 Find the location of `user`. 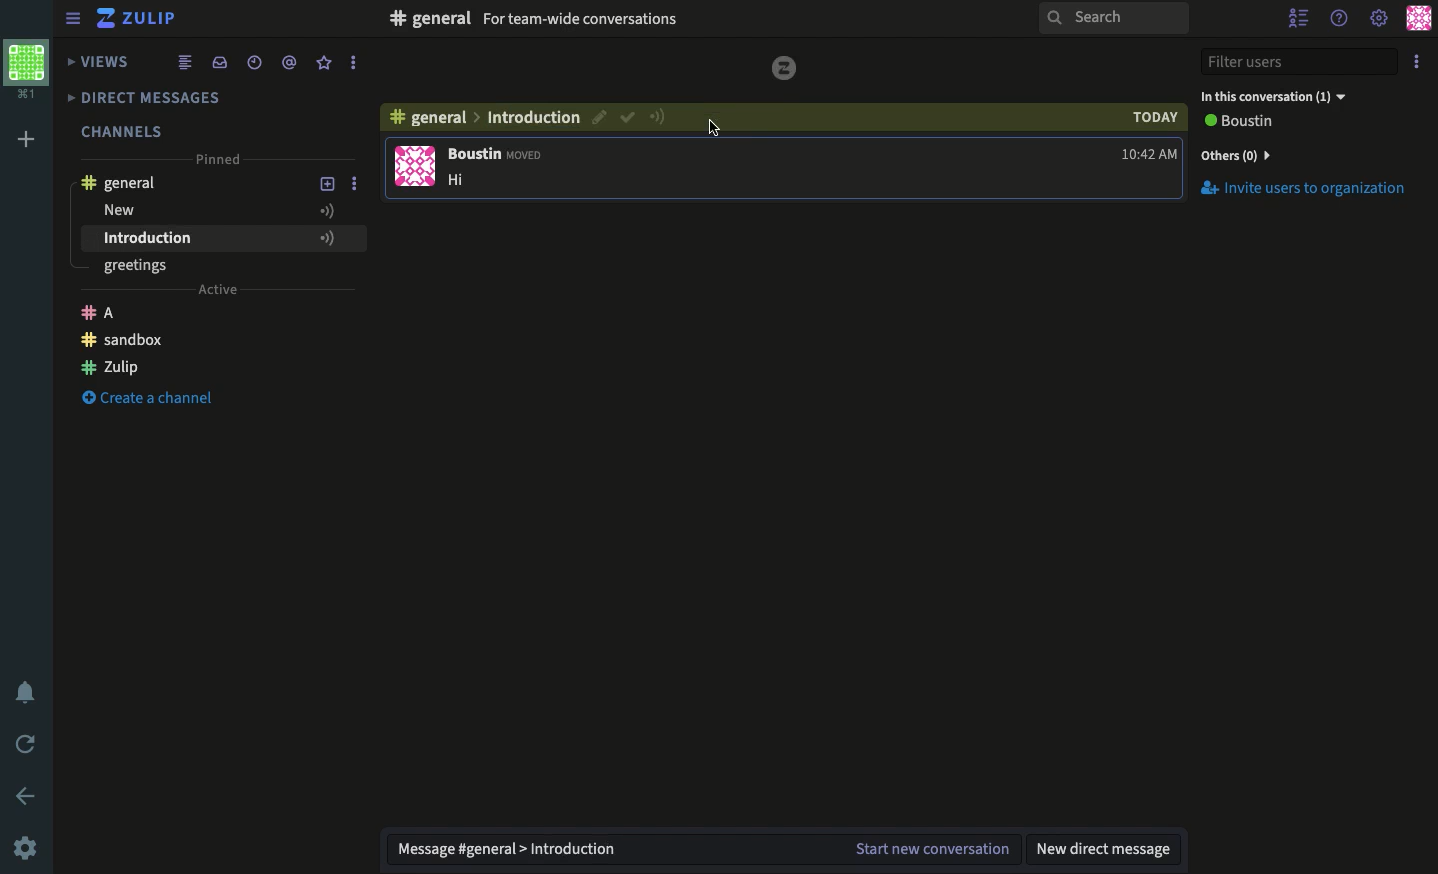

user is located at coordinates (497, 156).